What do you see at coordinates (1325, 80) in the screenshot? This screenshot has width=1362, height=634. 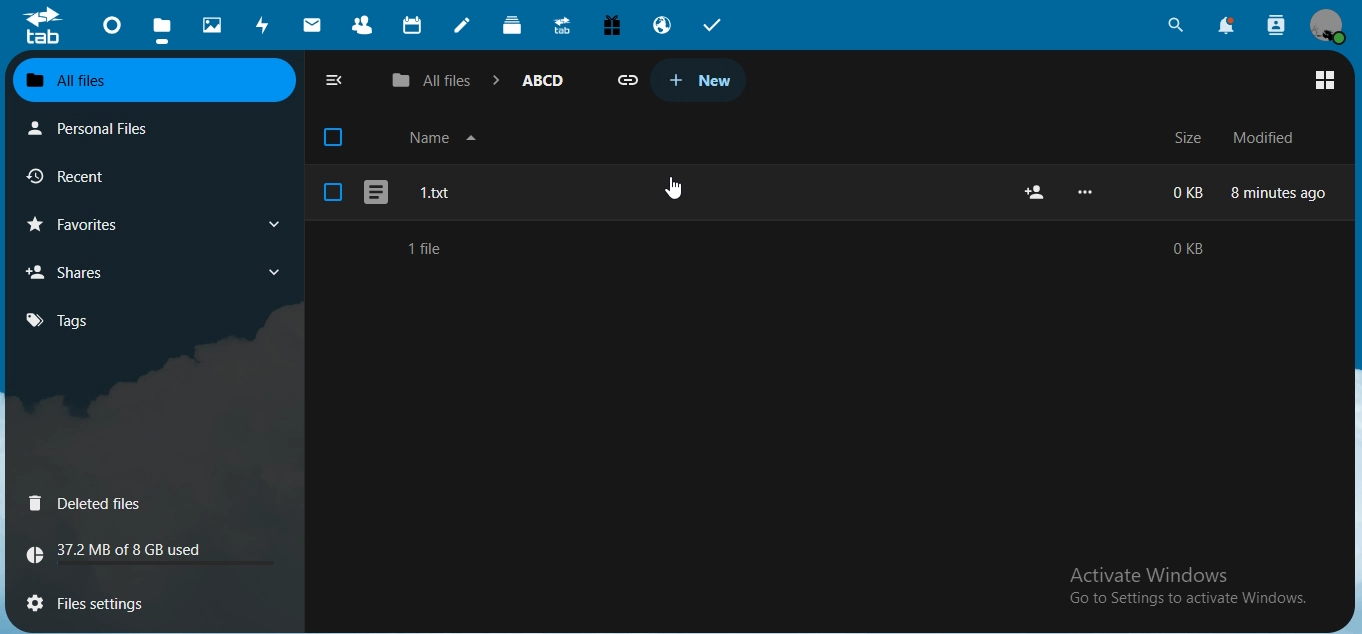 I see `view` at bounding box center [1325, 80].